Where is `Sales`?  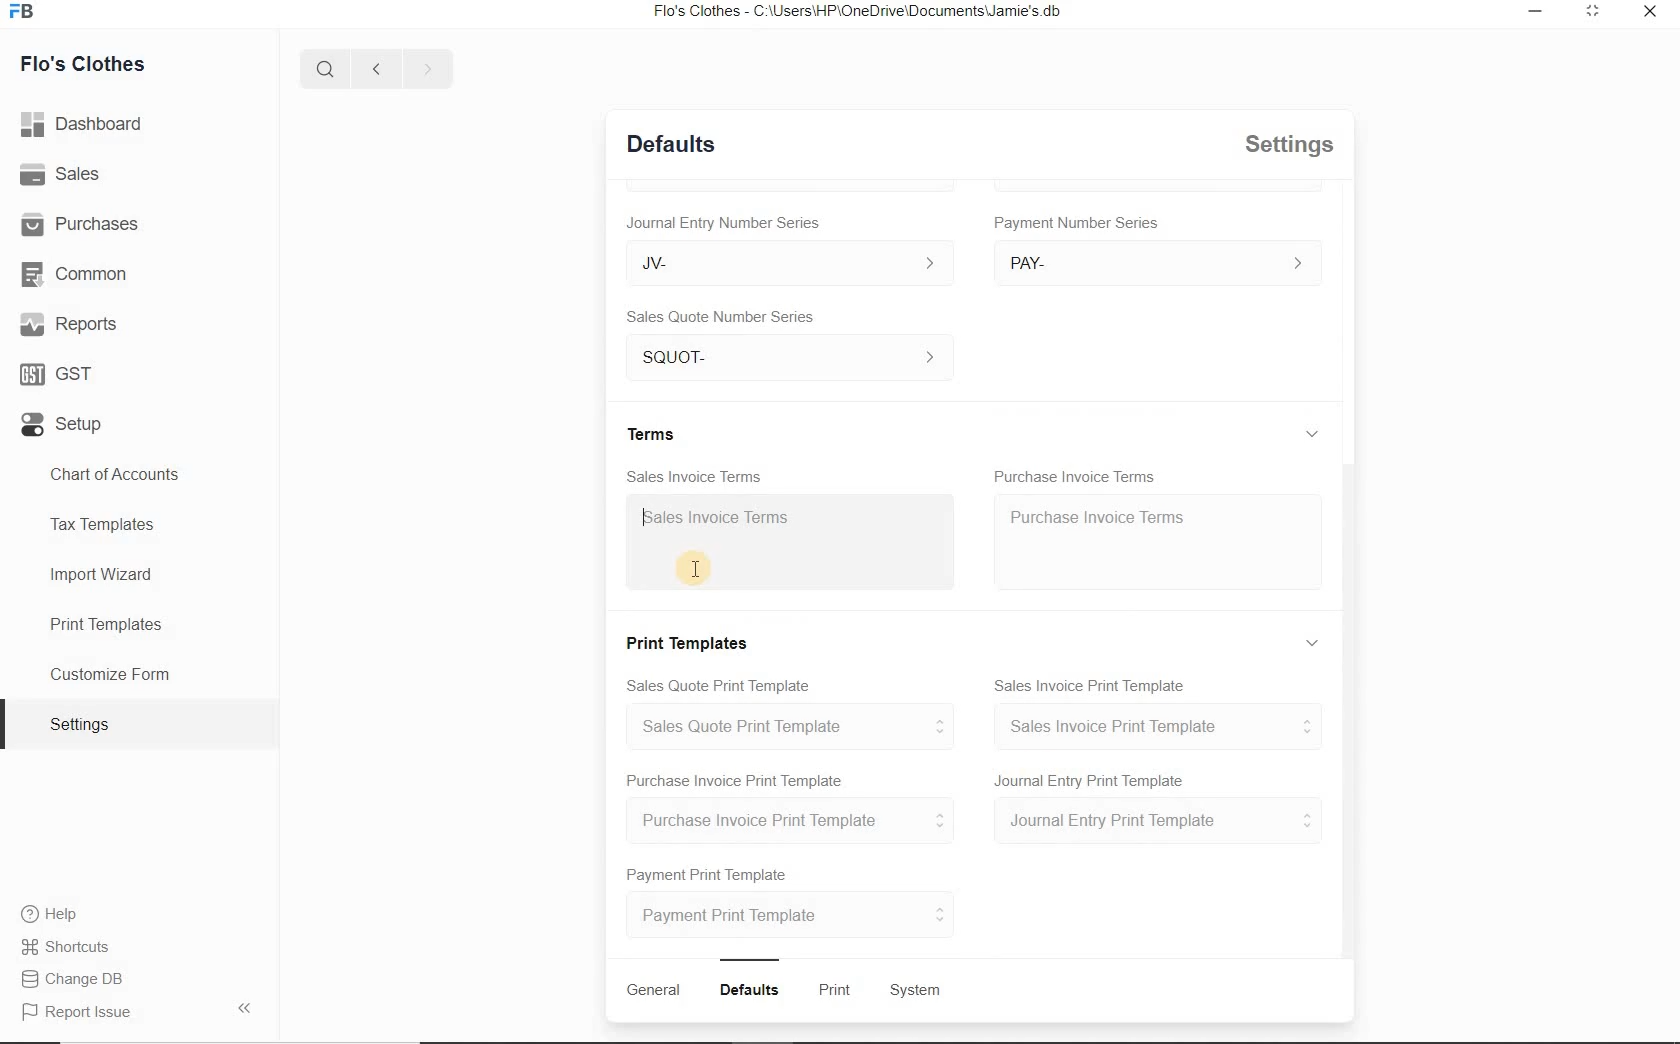
Sales is located at coordinates (60, 173).